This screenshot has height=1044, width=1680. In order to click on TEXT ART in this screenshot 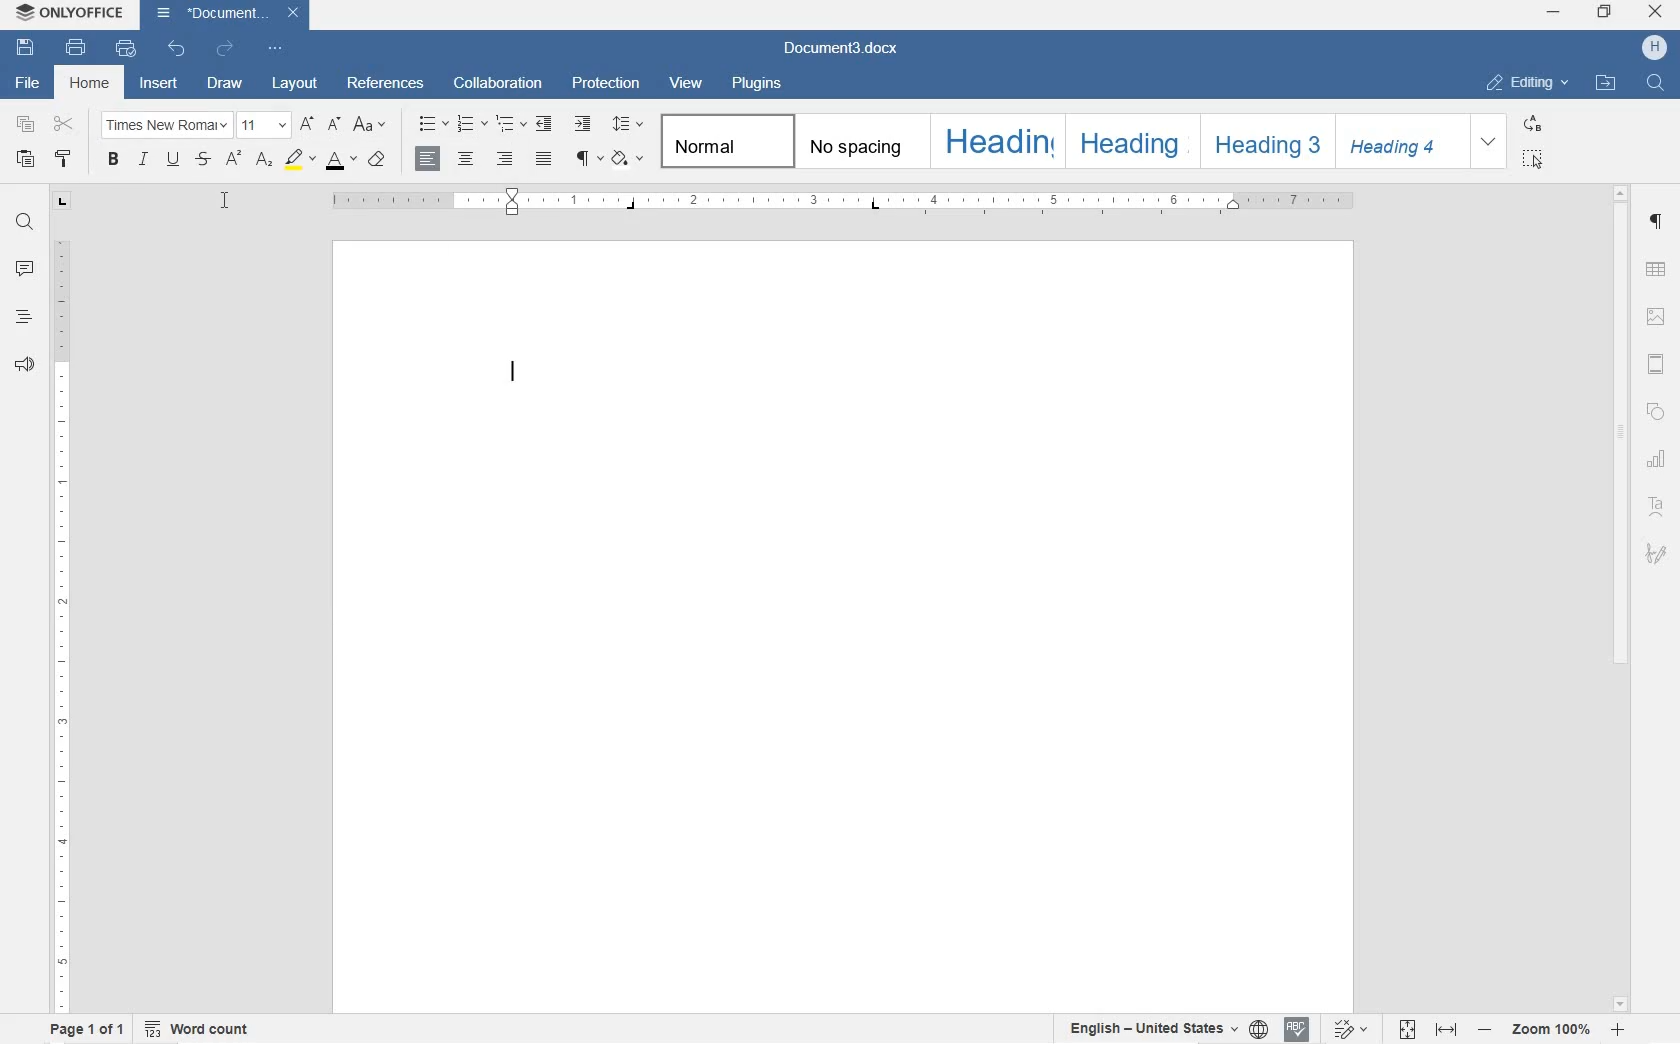, I will do `click(1657, 506)`.